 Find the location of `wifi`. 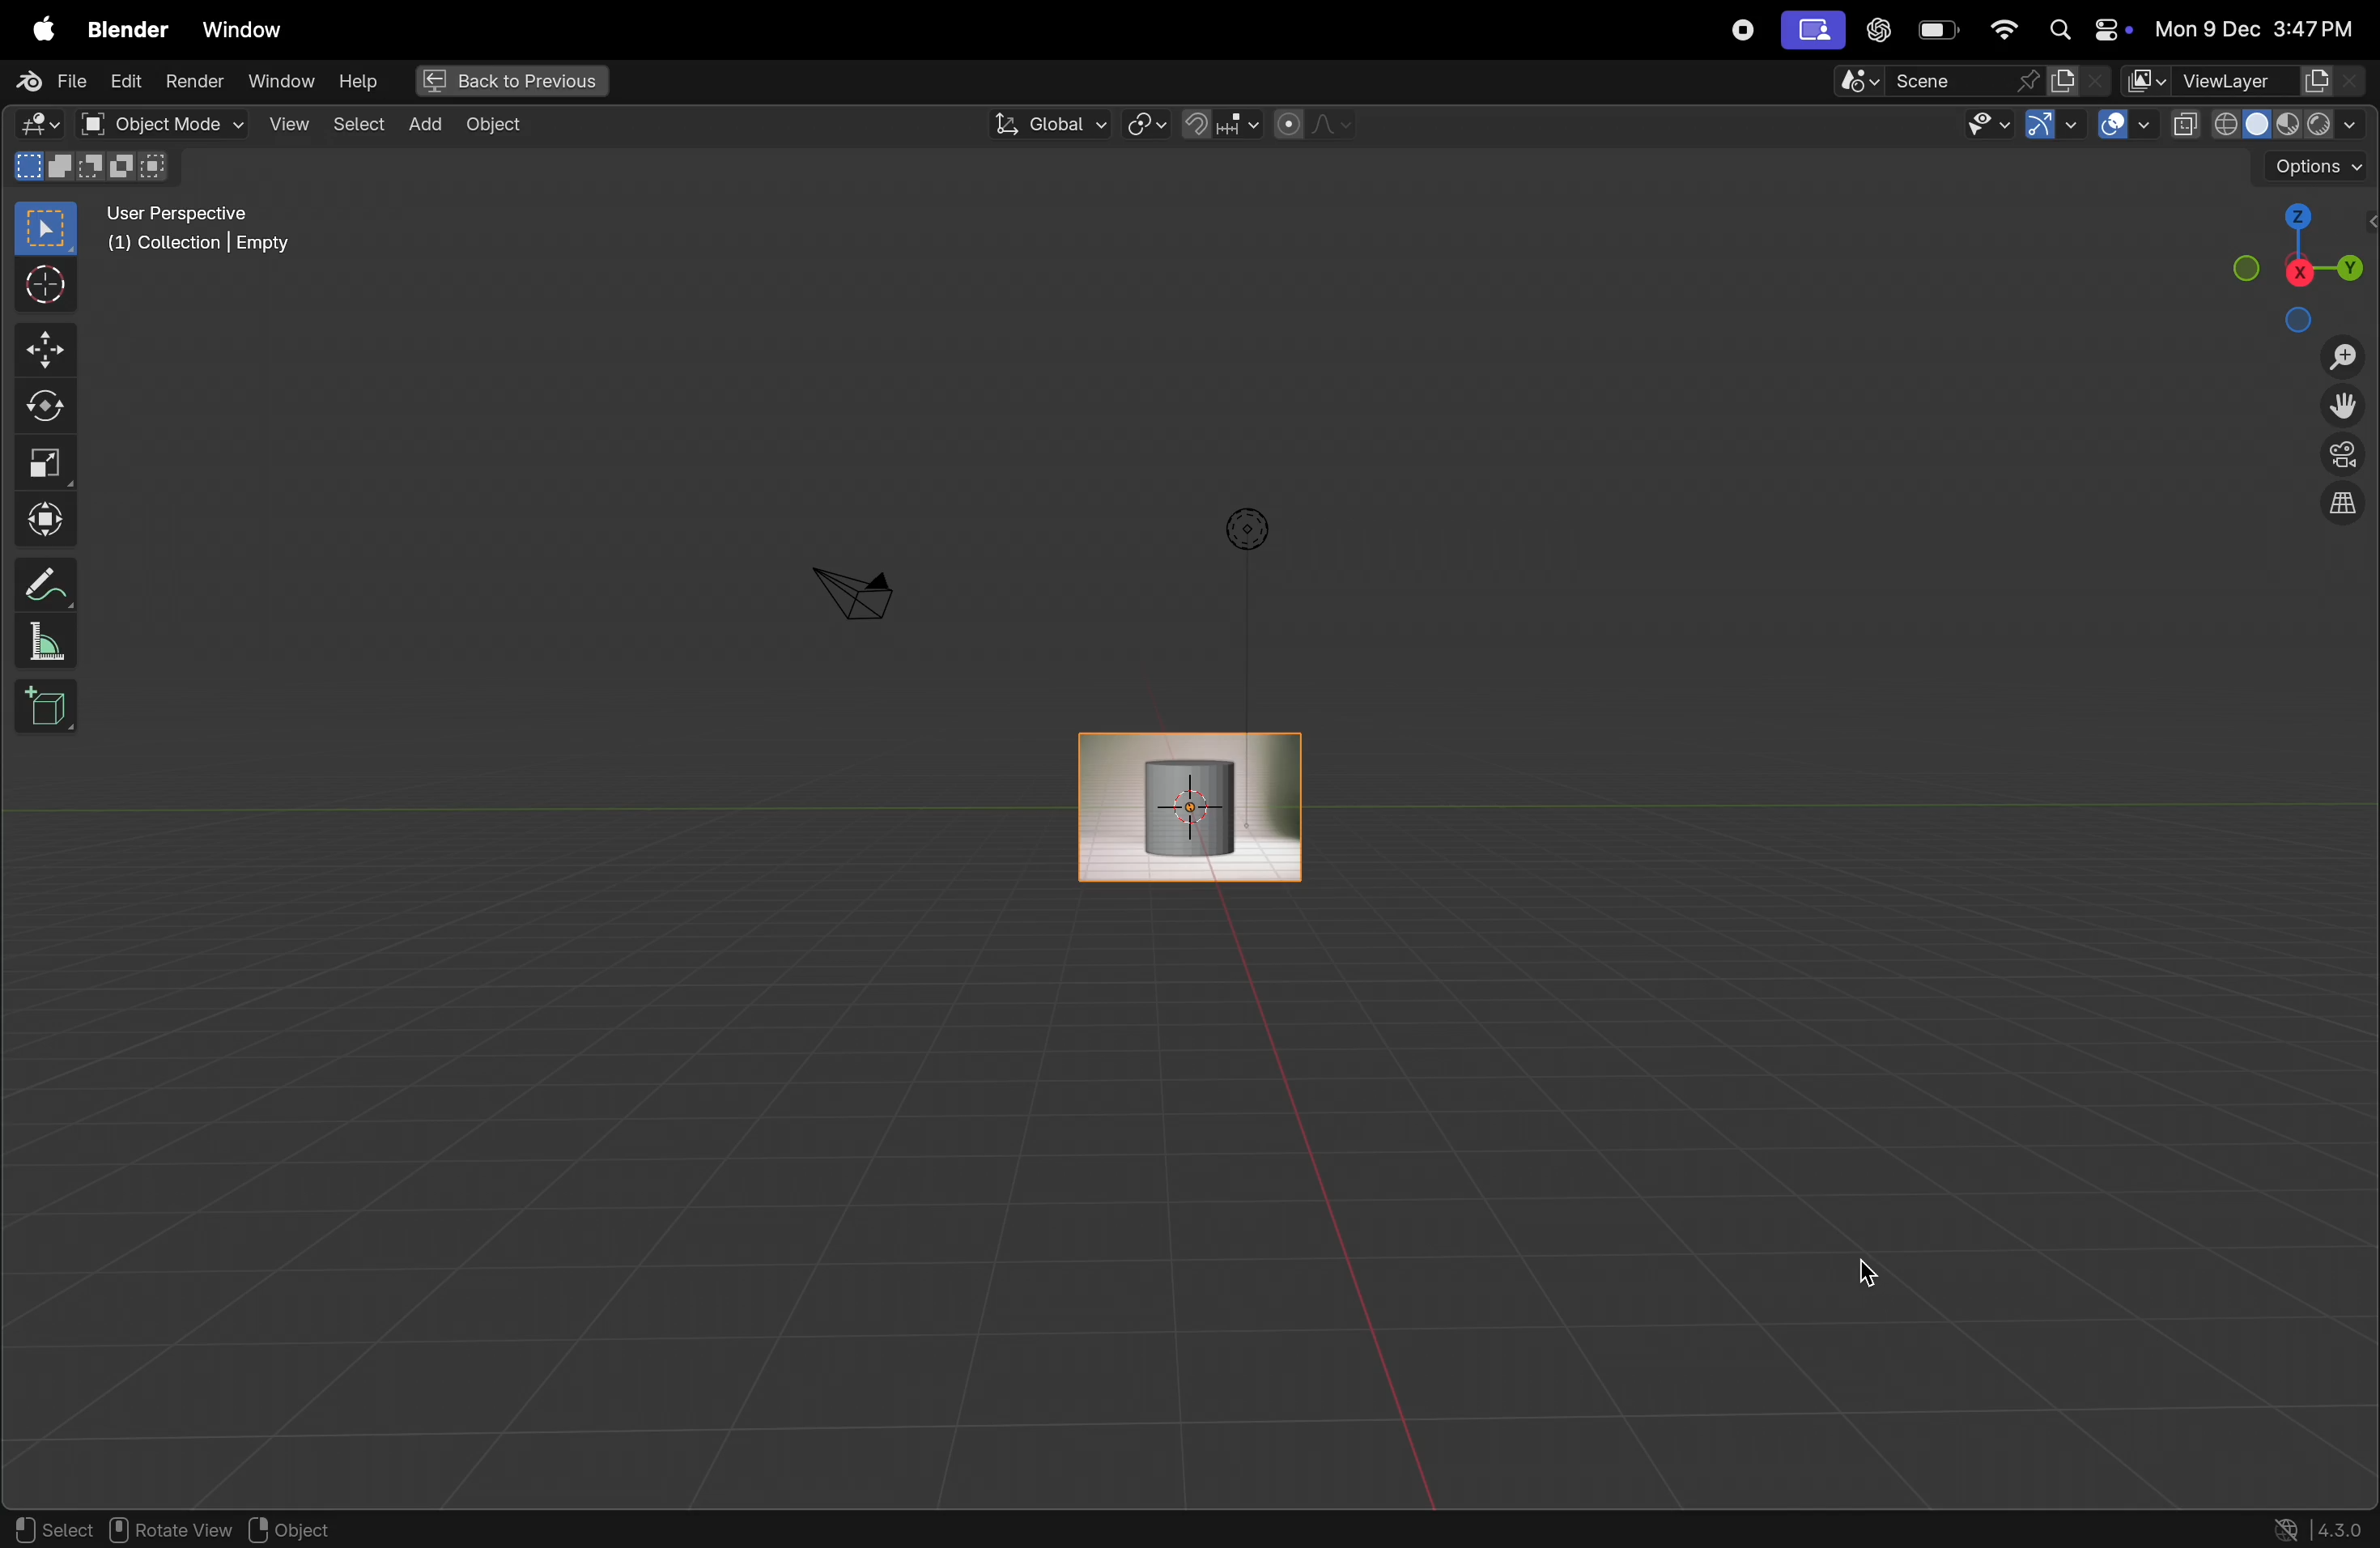

wifi is located at coordinates (2003, 30).